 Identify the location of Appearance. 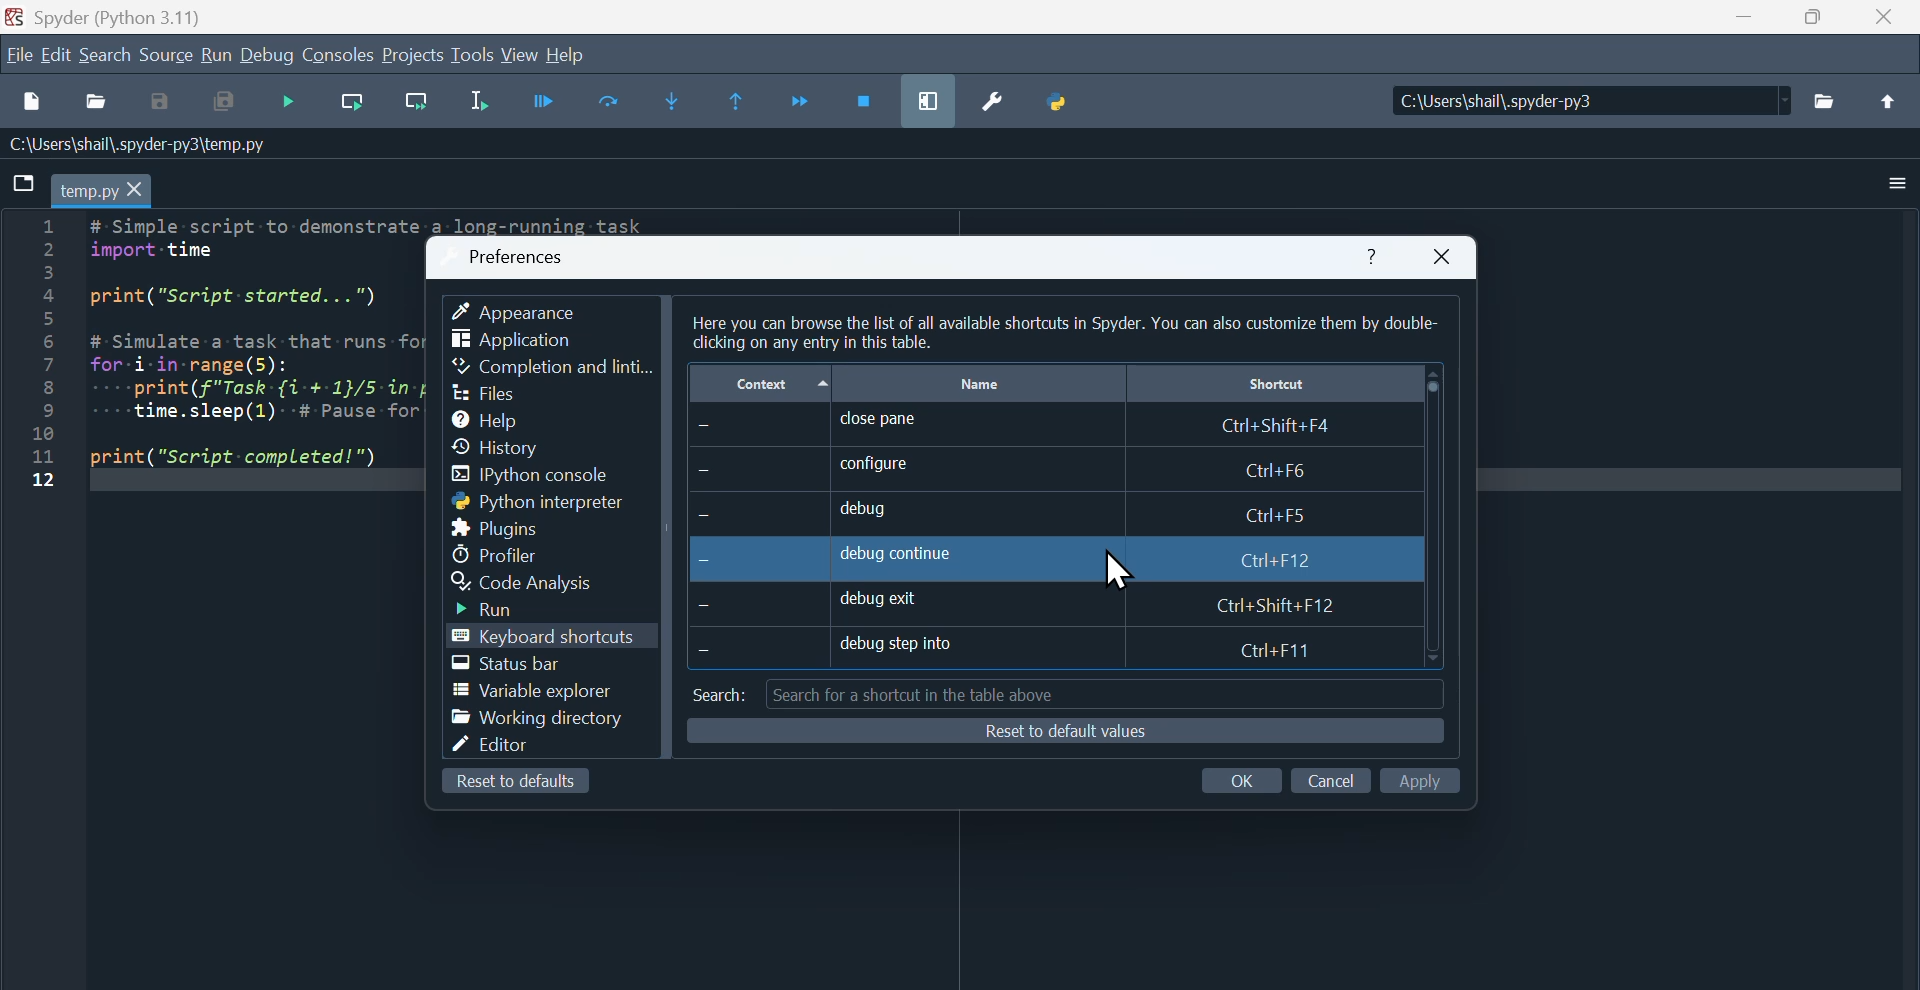
(531, 307).